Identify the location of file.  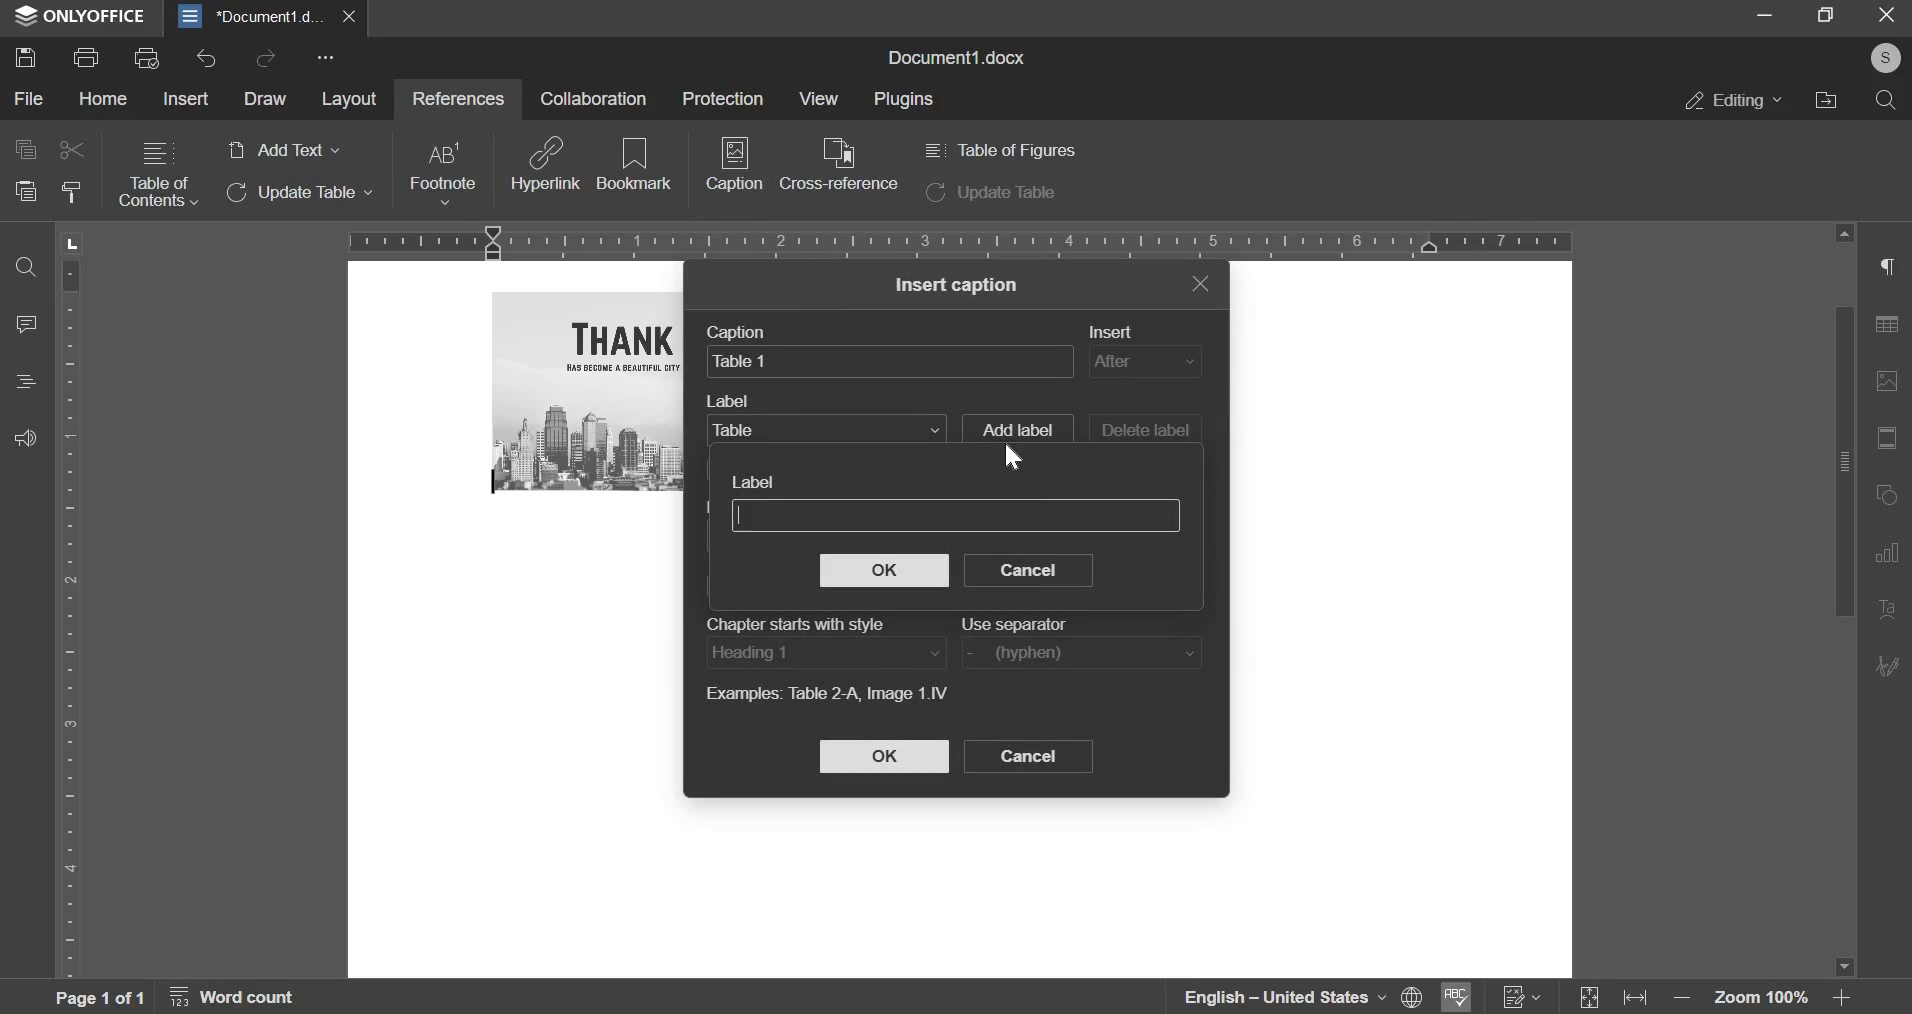
(30, 100).